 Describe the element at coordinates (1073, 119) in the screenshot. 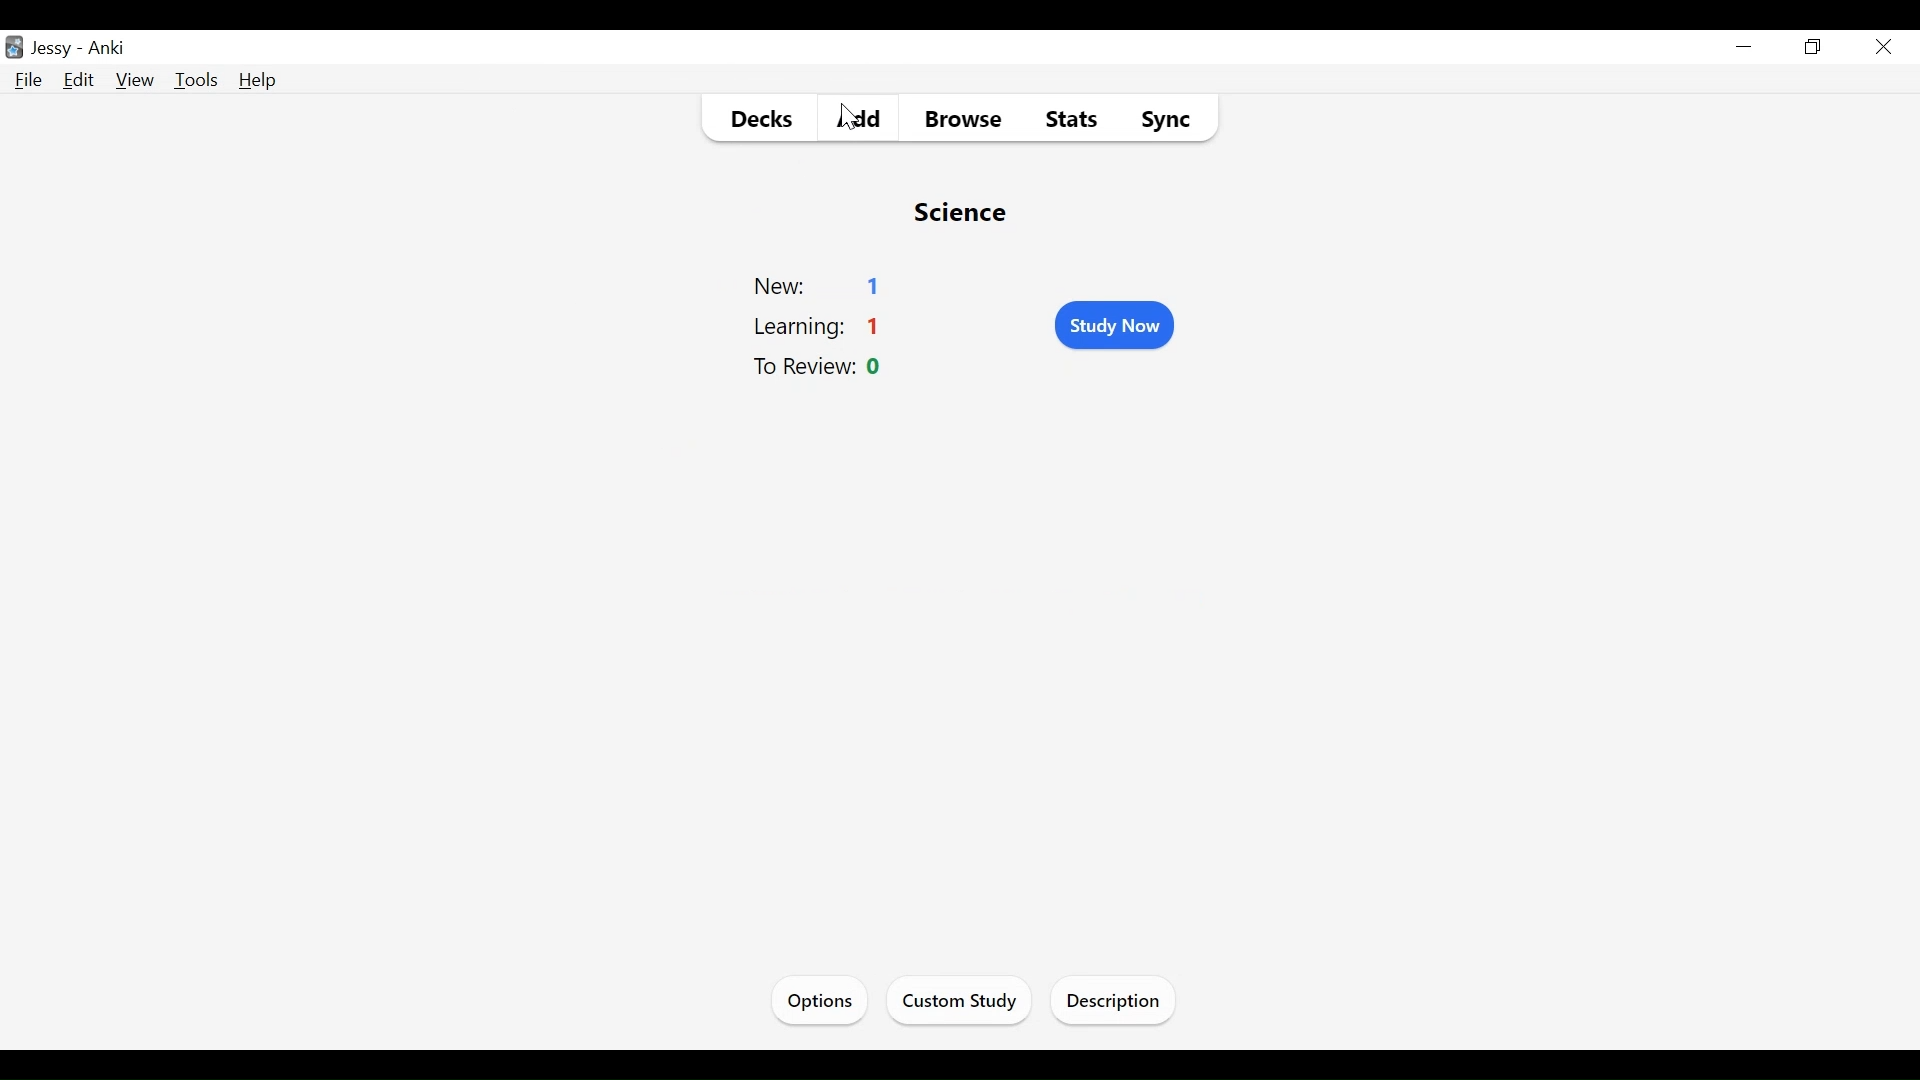

I see `Stats` at that location.